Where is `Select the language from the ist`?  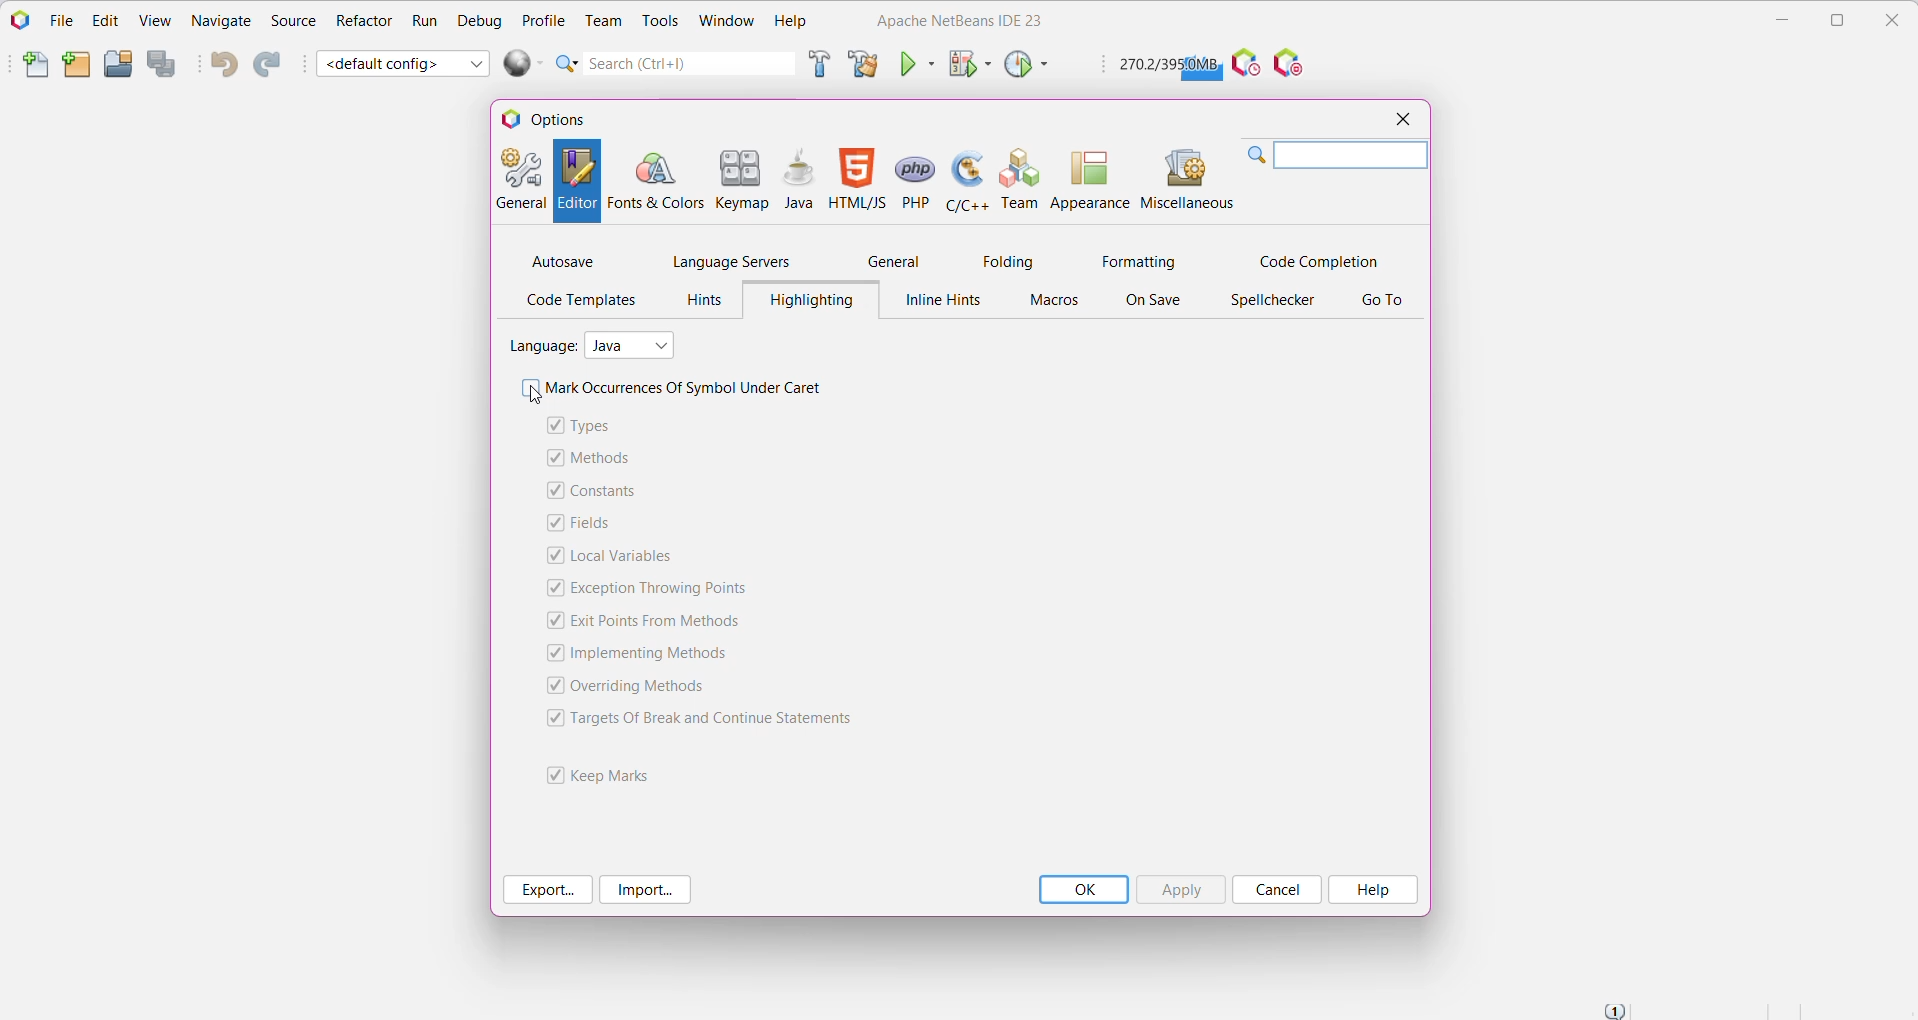
Select the language from the ist is located at coordinates (634, 345).